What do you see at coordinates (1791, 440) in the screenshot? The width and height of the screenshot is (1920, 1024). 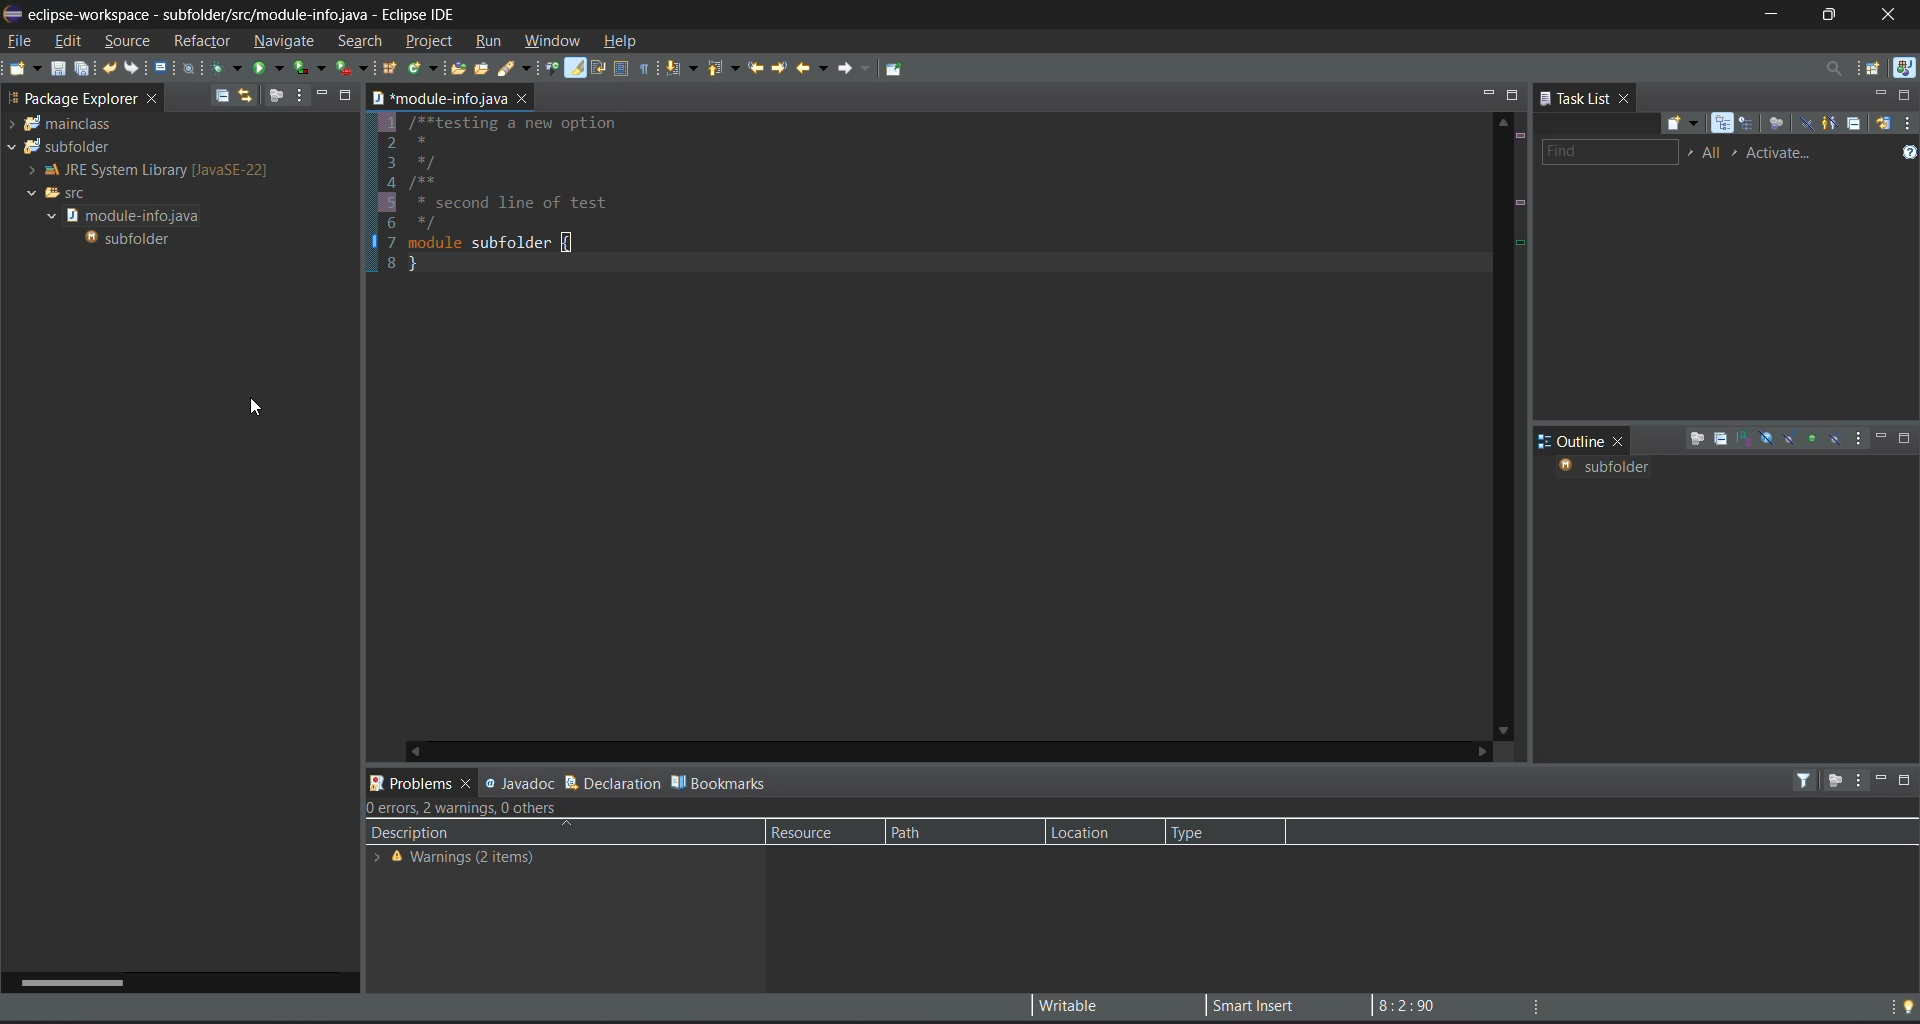 I see `hide static fields and methods` at bounding box center [1791, 440].